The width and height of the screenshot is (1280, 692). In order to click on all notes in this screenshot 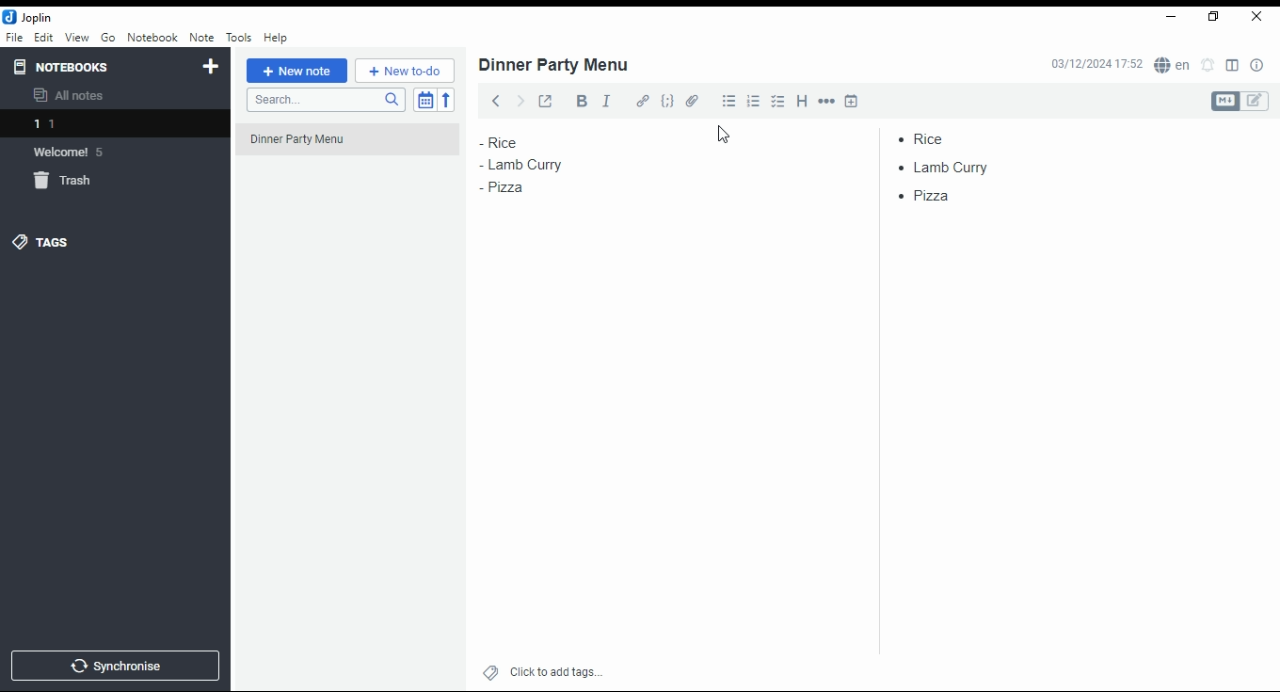, I will do `click(74, 96)`.